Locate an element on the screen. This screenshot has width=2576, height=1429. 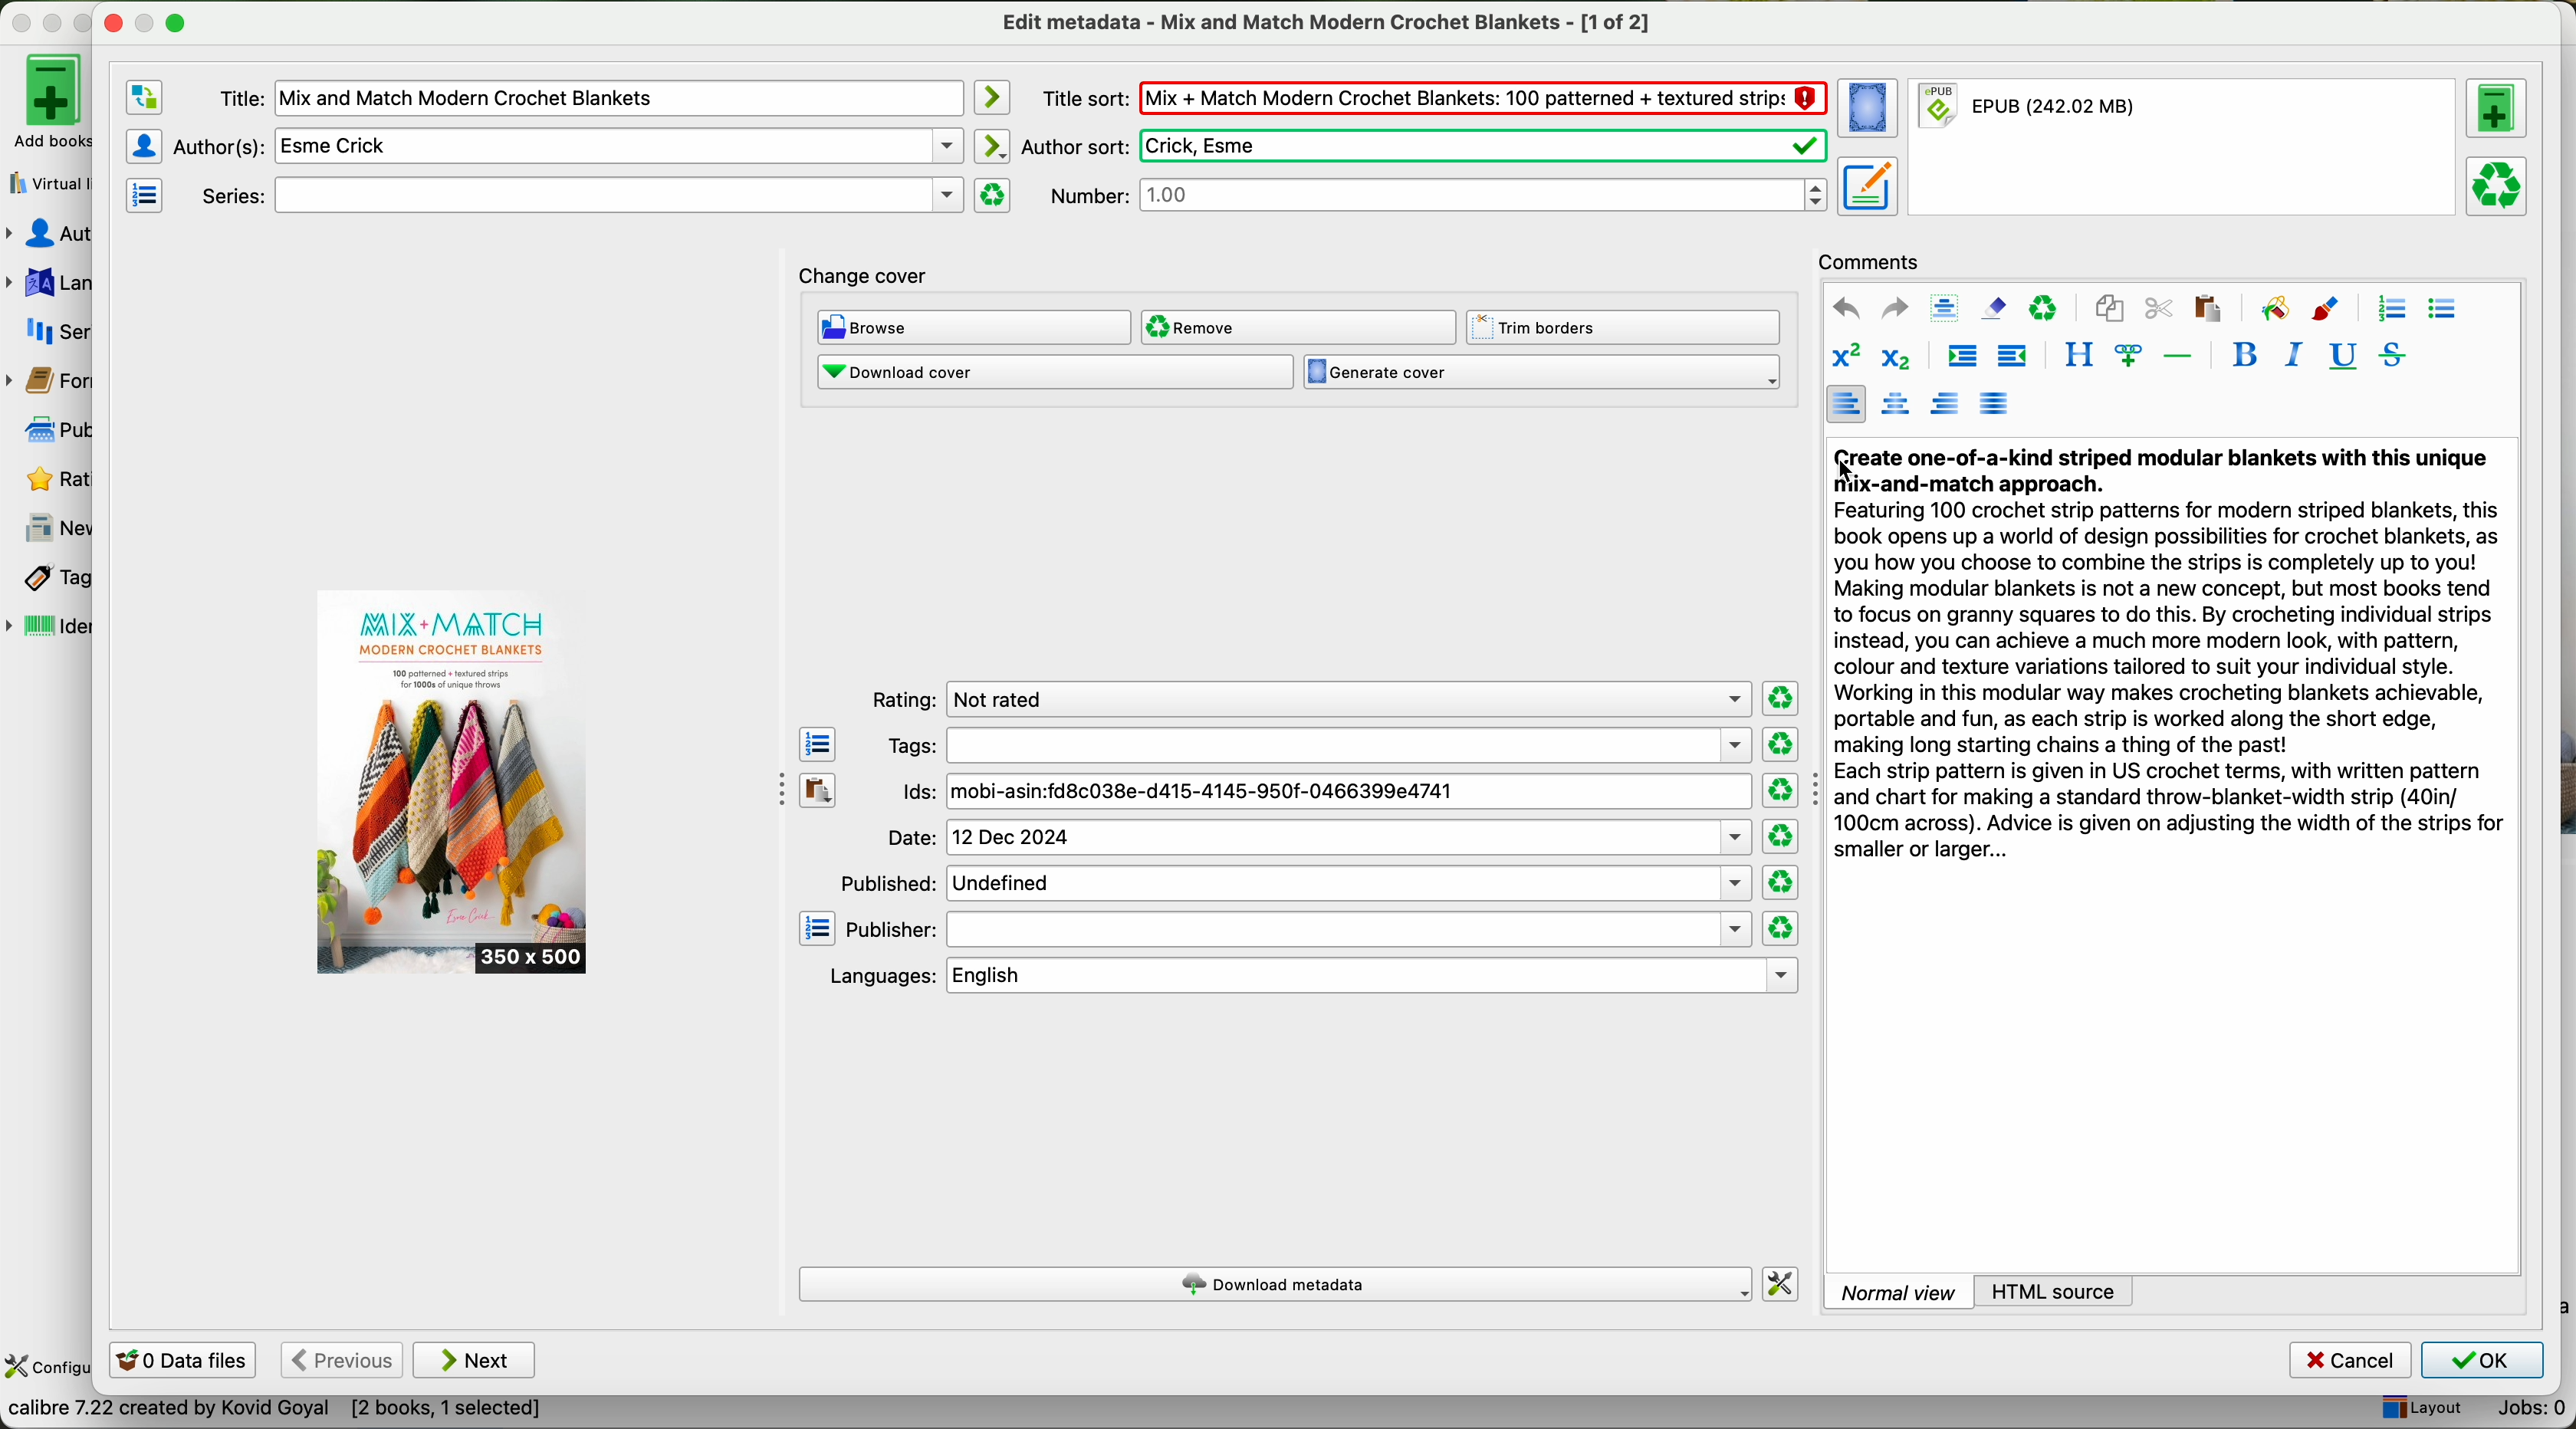
news is located at coordinates (50, 529).